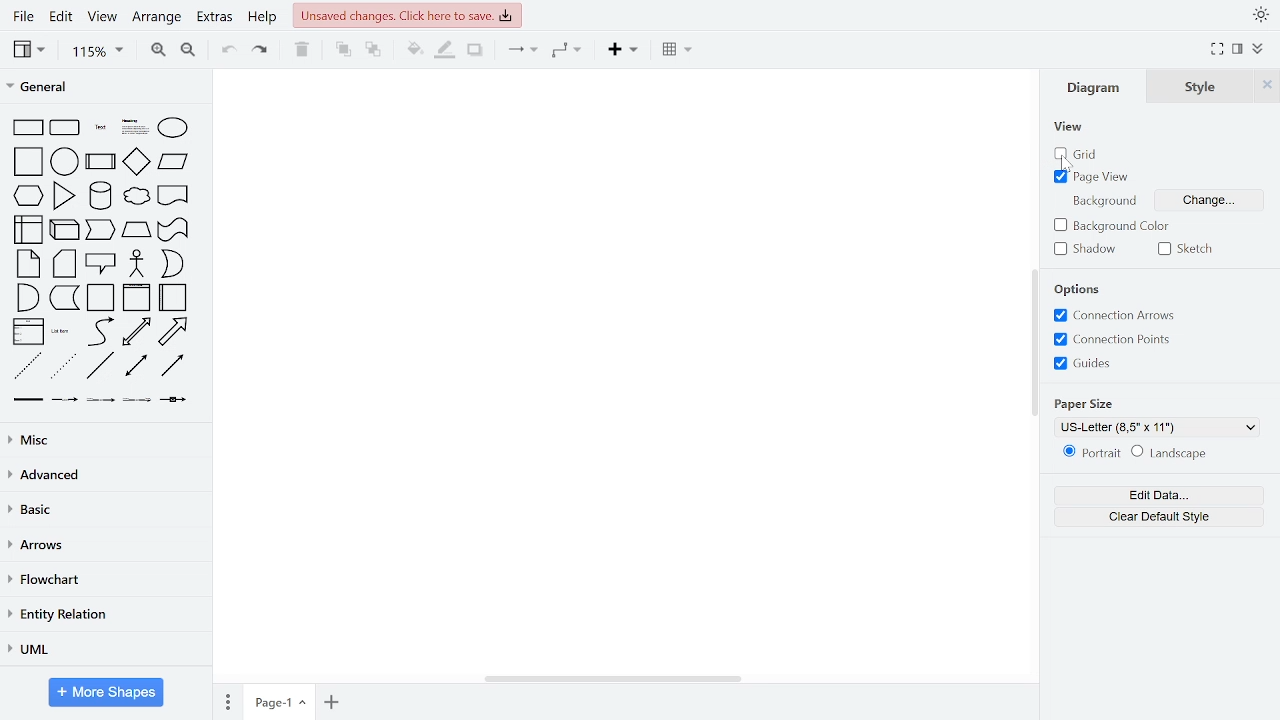  Describe the element at coordinates (103, 162) in the screenshot. I see `process` at that location.